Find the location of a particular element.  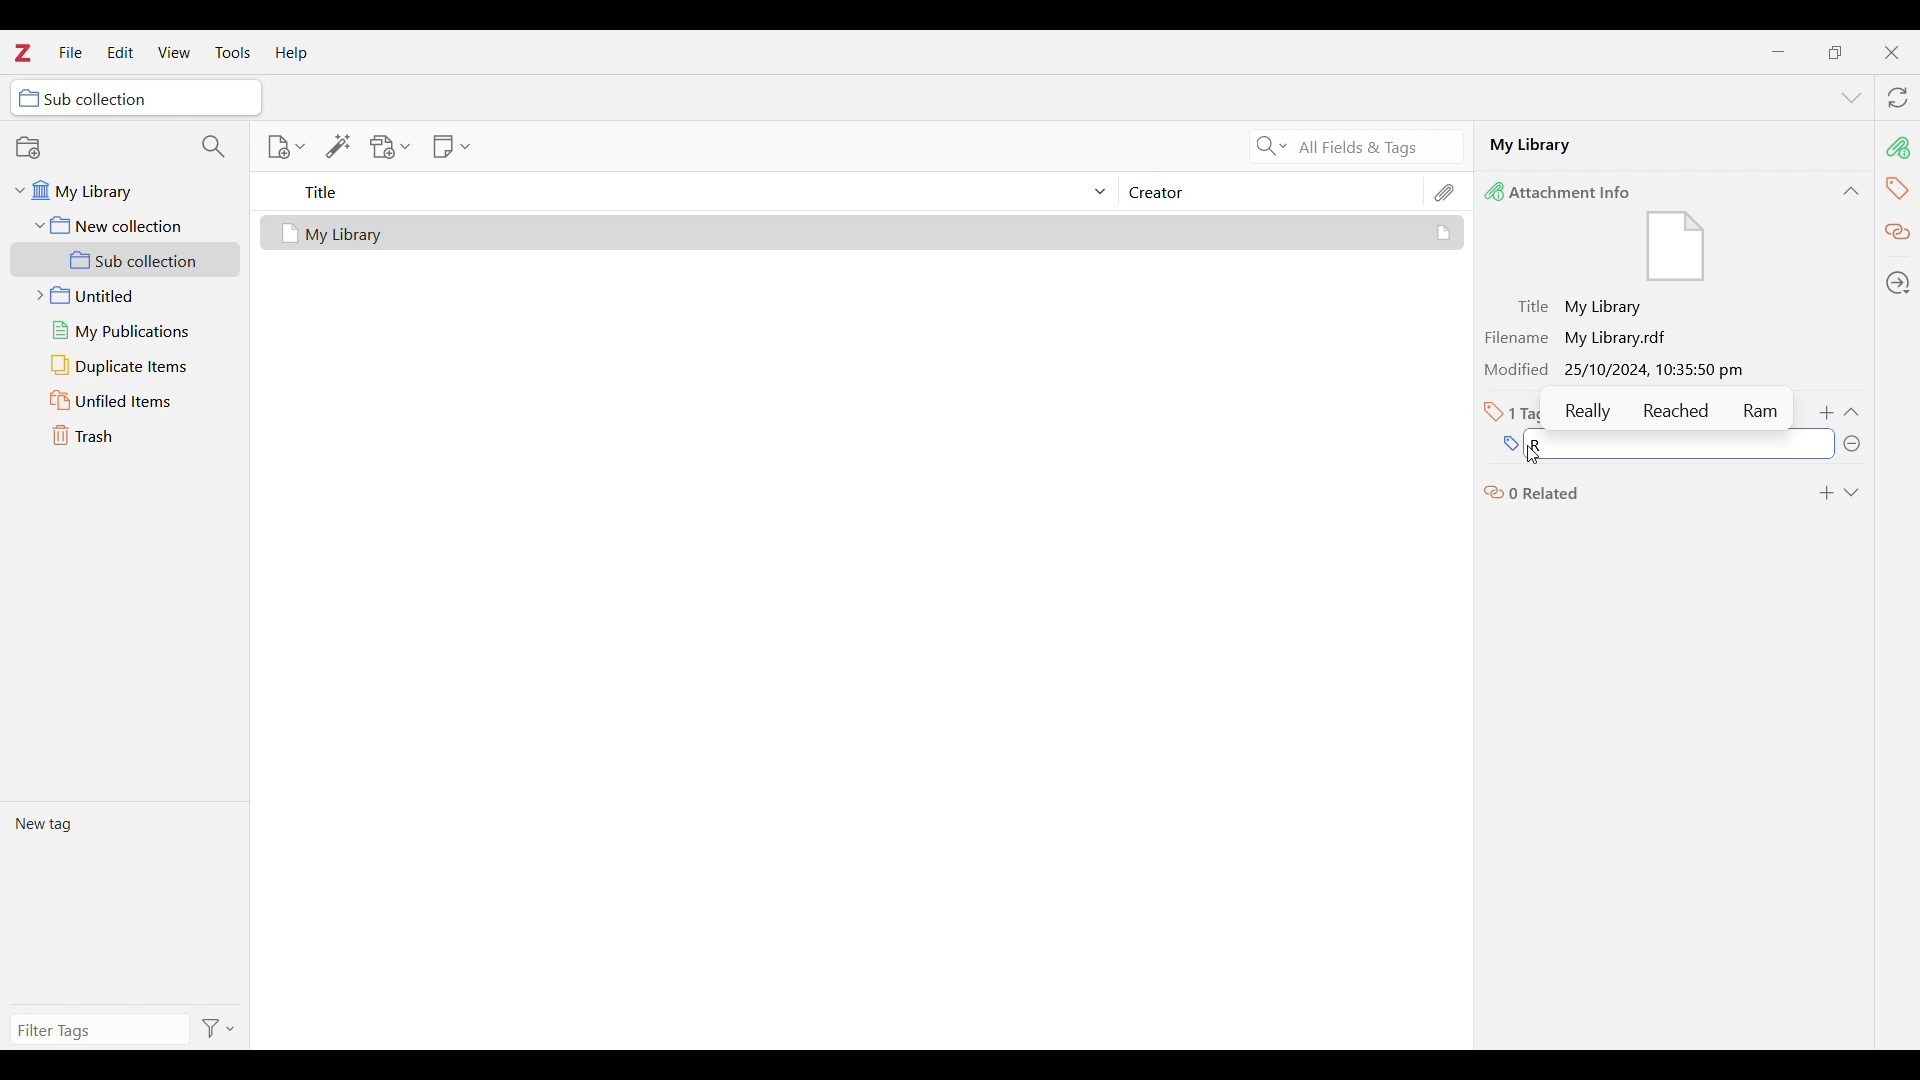

Current tags is located at coordinates (124, 902).